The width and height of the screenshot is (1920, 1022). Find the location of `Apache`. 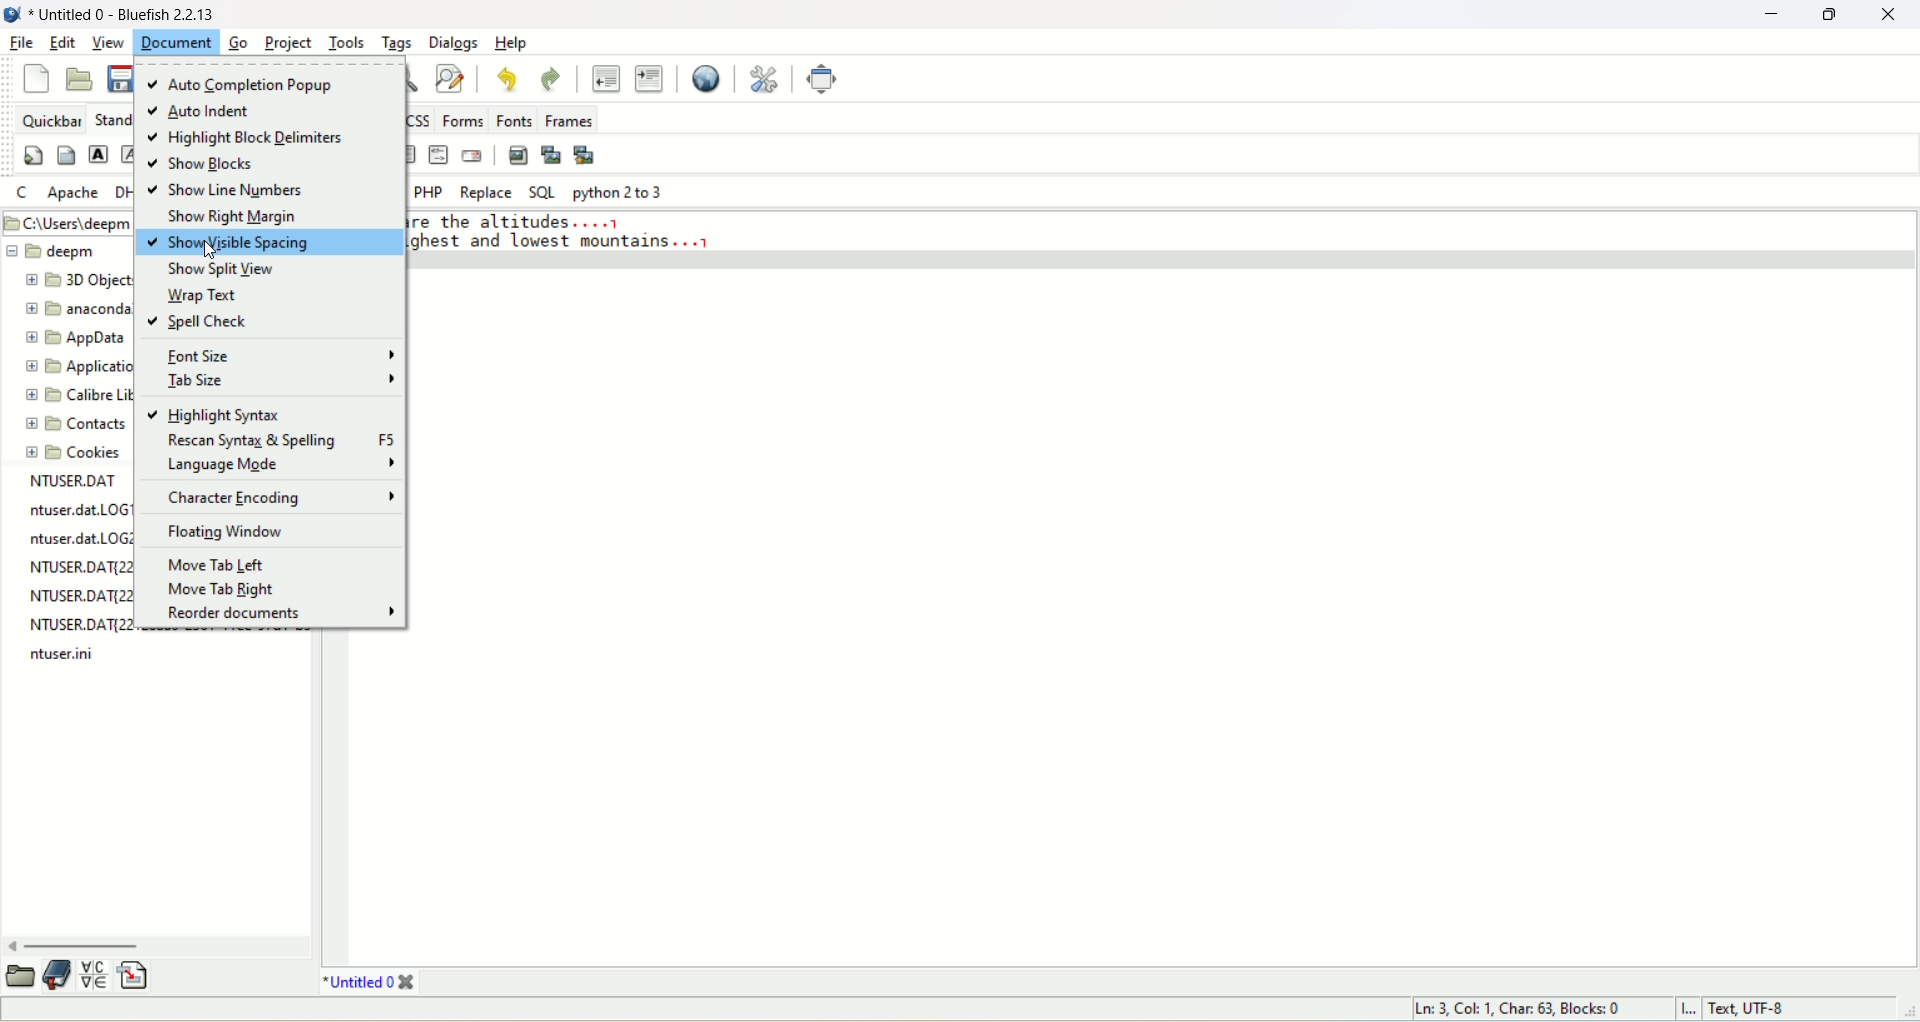

Apache is located at coordinates (72, 193).